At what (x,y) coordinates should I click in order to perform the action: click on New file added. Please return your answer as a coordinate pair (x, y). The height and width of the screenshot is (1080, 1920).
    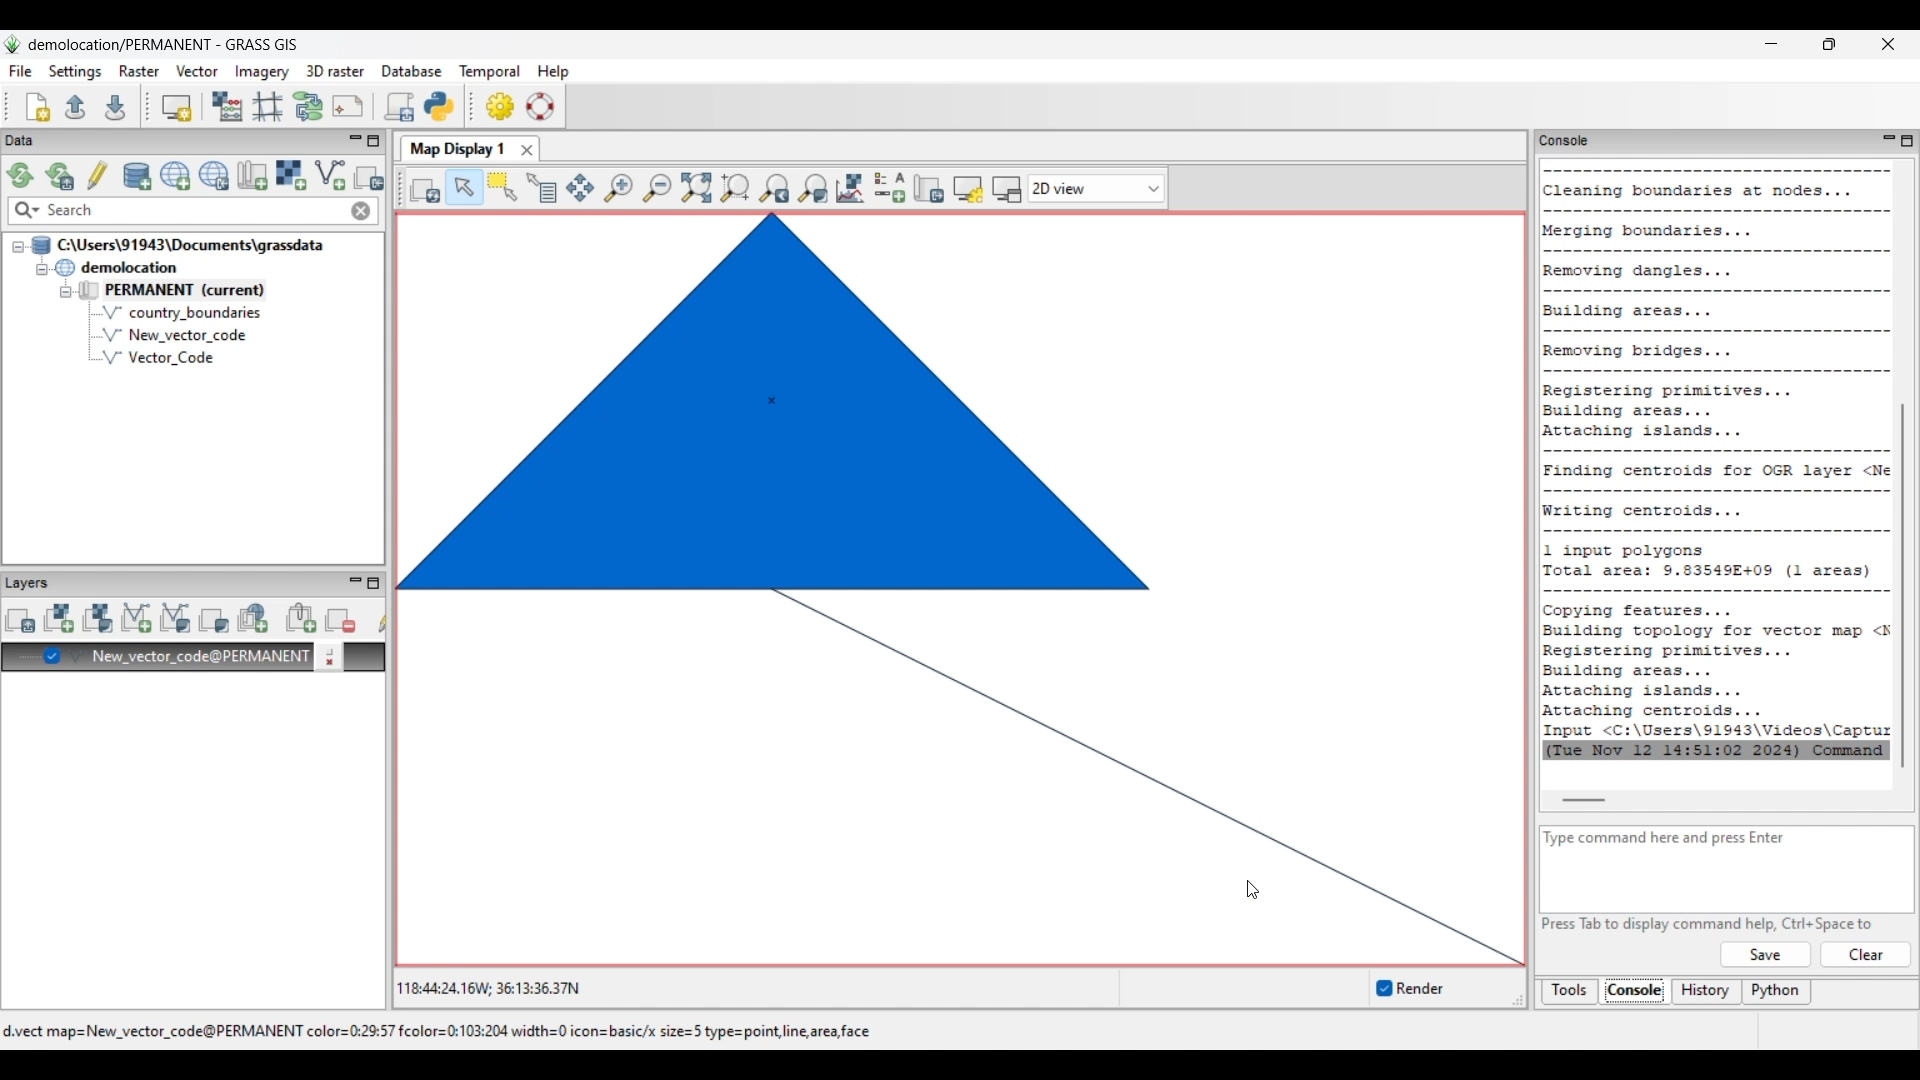
    Looking at the image, I should click on (173, 335).